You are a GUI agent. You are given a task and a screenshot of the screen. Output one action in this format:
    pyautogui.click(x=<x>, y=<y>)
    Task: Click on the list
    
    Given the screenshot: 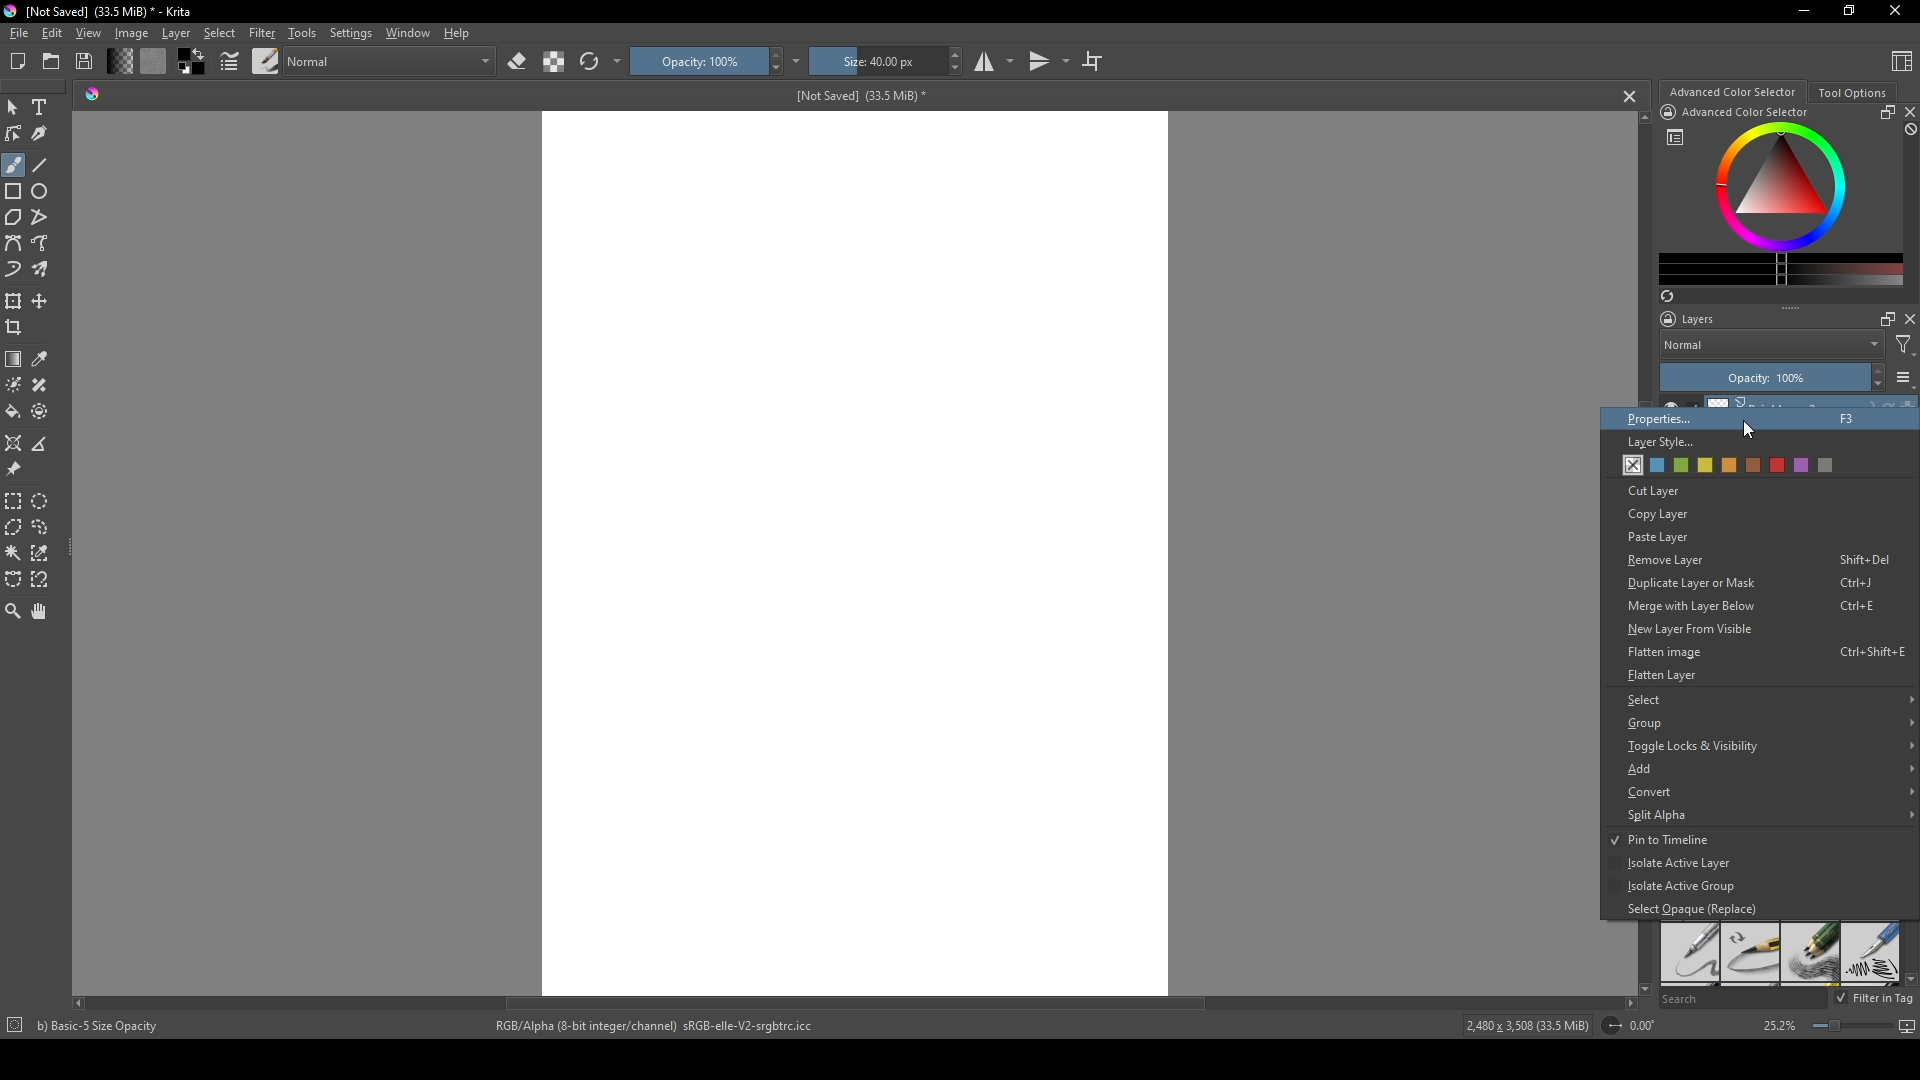 What is the action you would take?
    pyautogui.click(x=1675, y=137)
    